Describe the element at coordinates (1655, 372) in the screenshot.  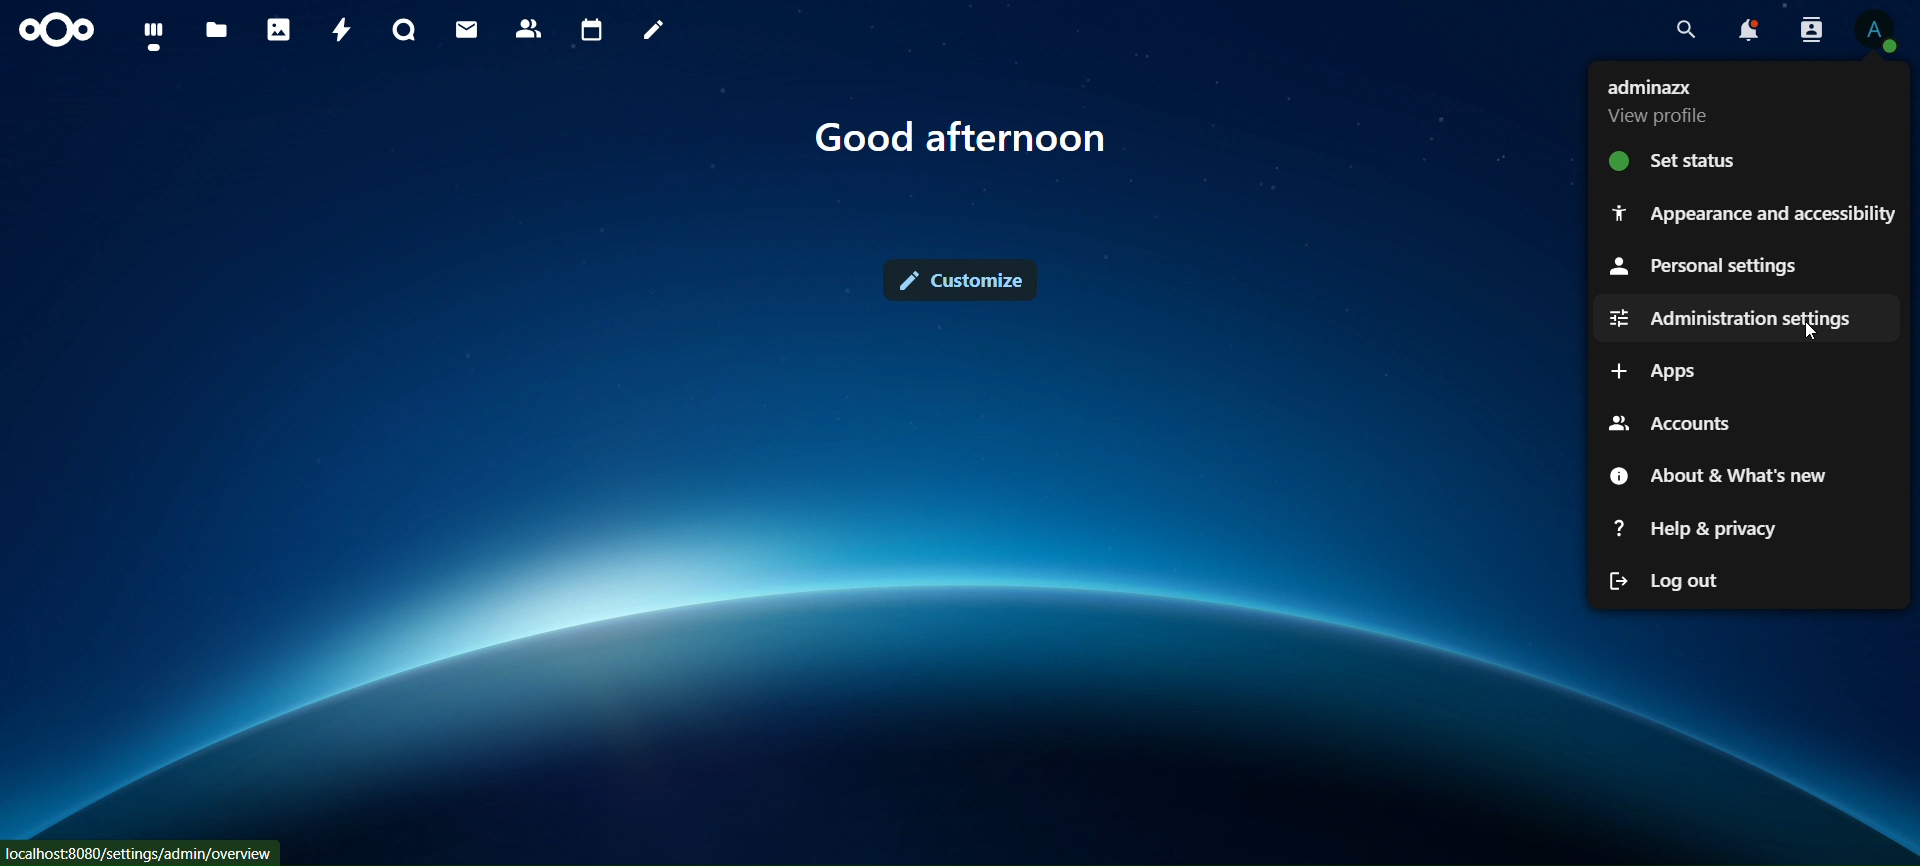
I see `apps` at that location.